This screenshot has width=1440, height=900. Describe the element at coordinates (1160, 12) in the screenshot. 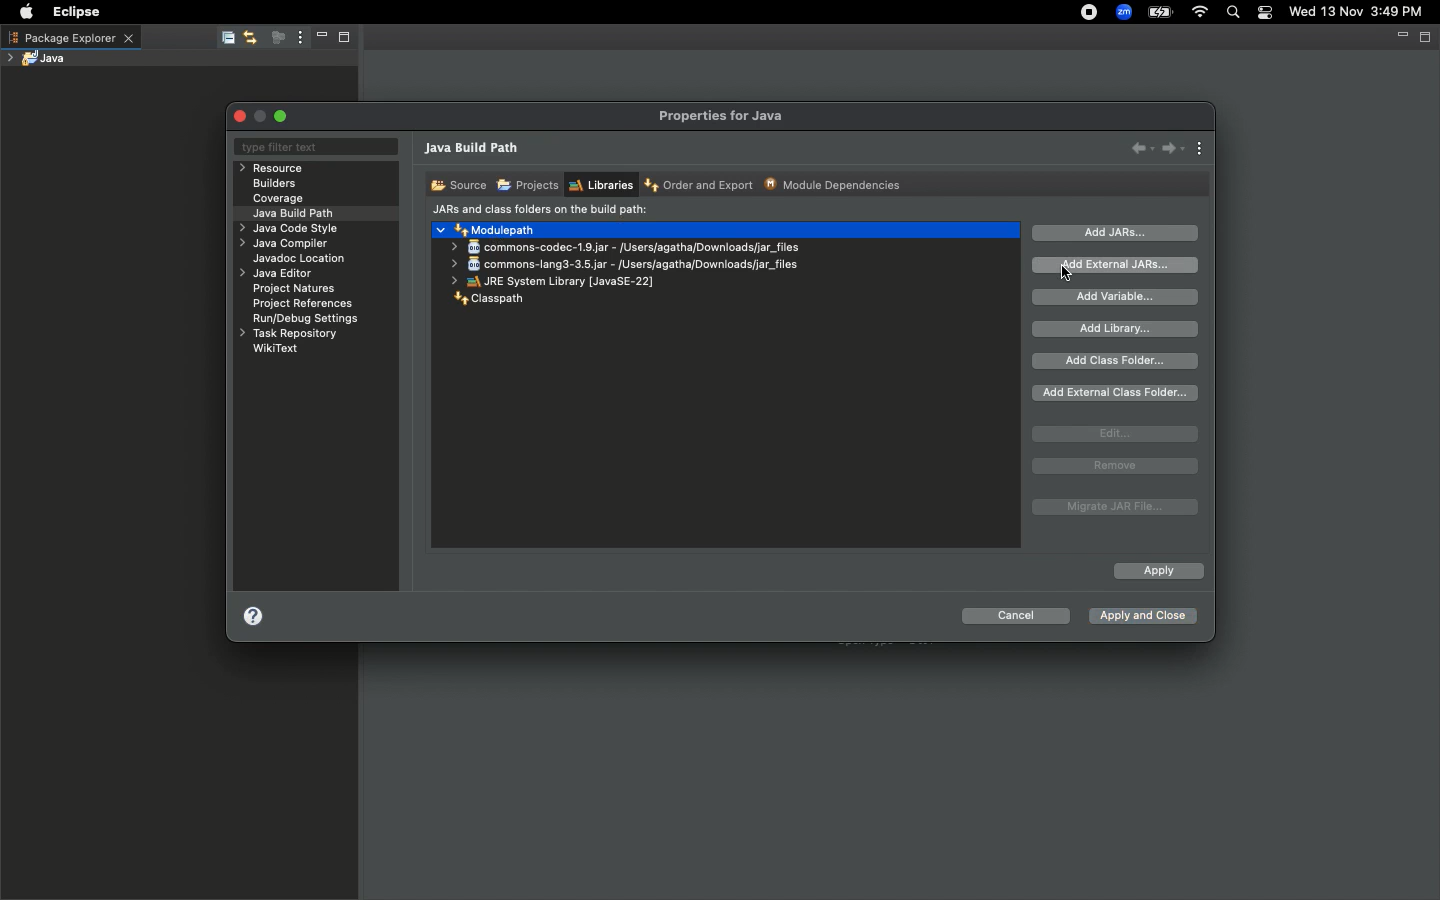

I see `Charge` at that location.